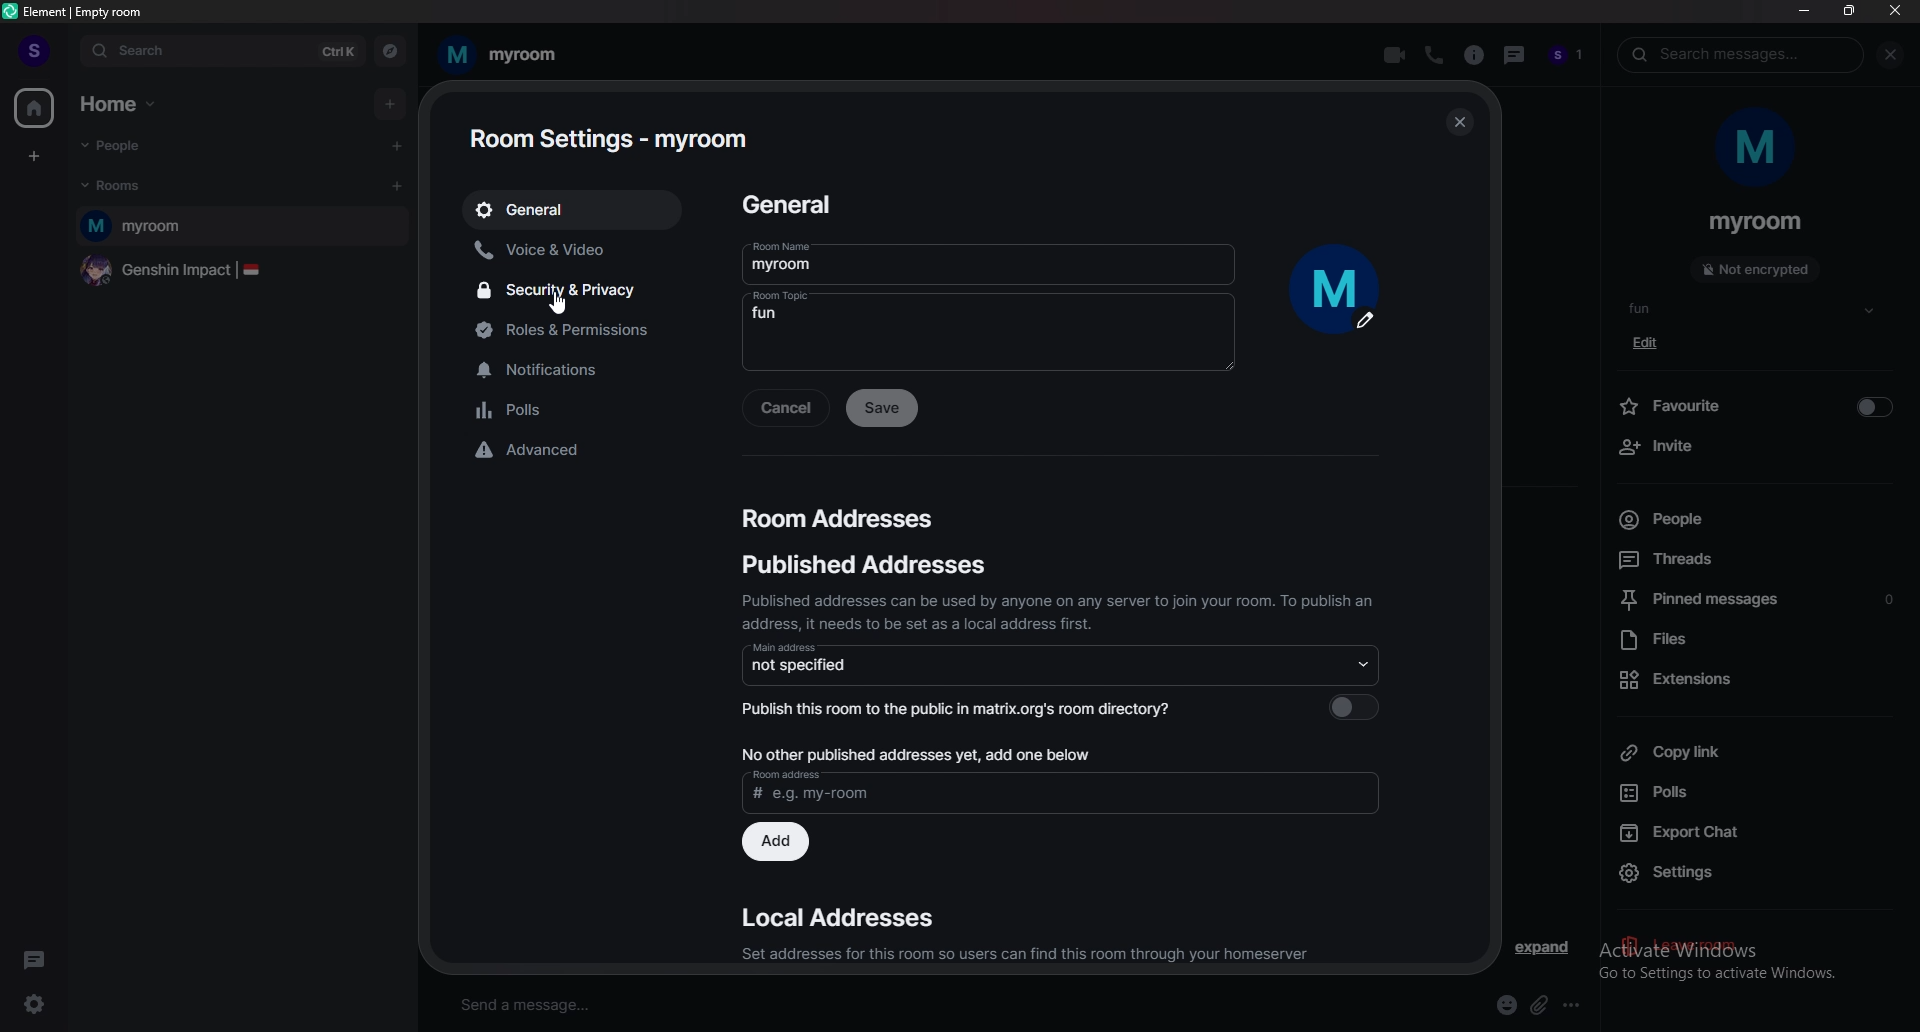  I want to click on security and privacy, so click(502, 291).